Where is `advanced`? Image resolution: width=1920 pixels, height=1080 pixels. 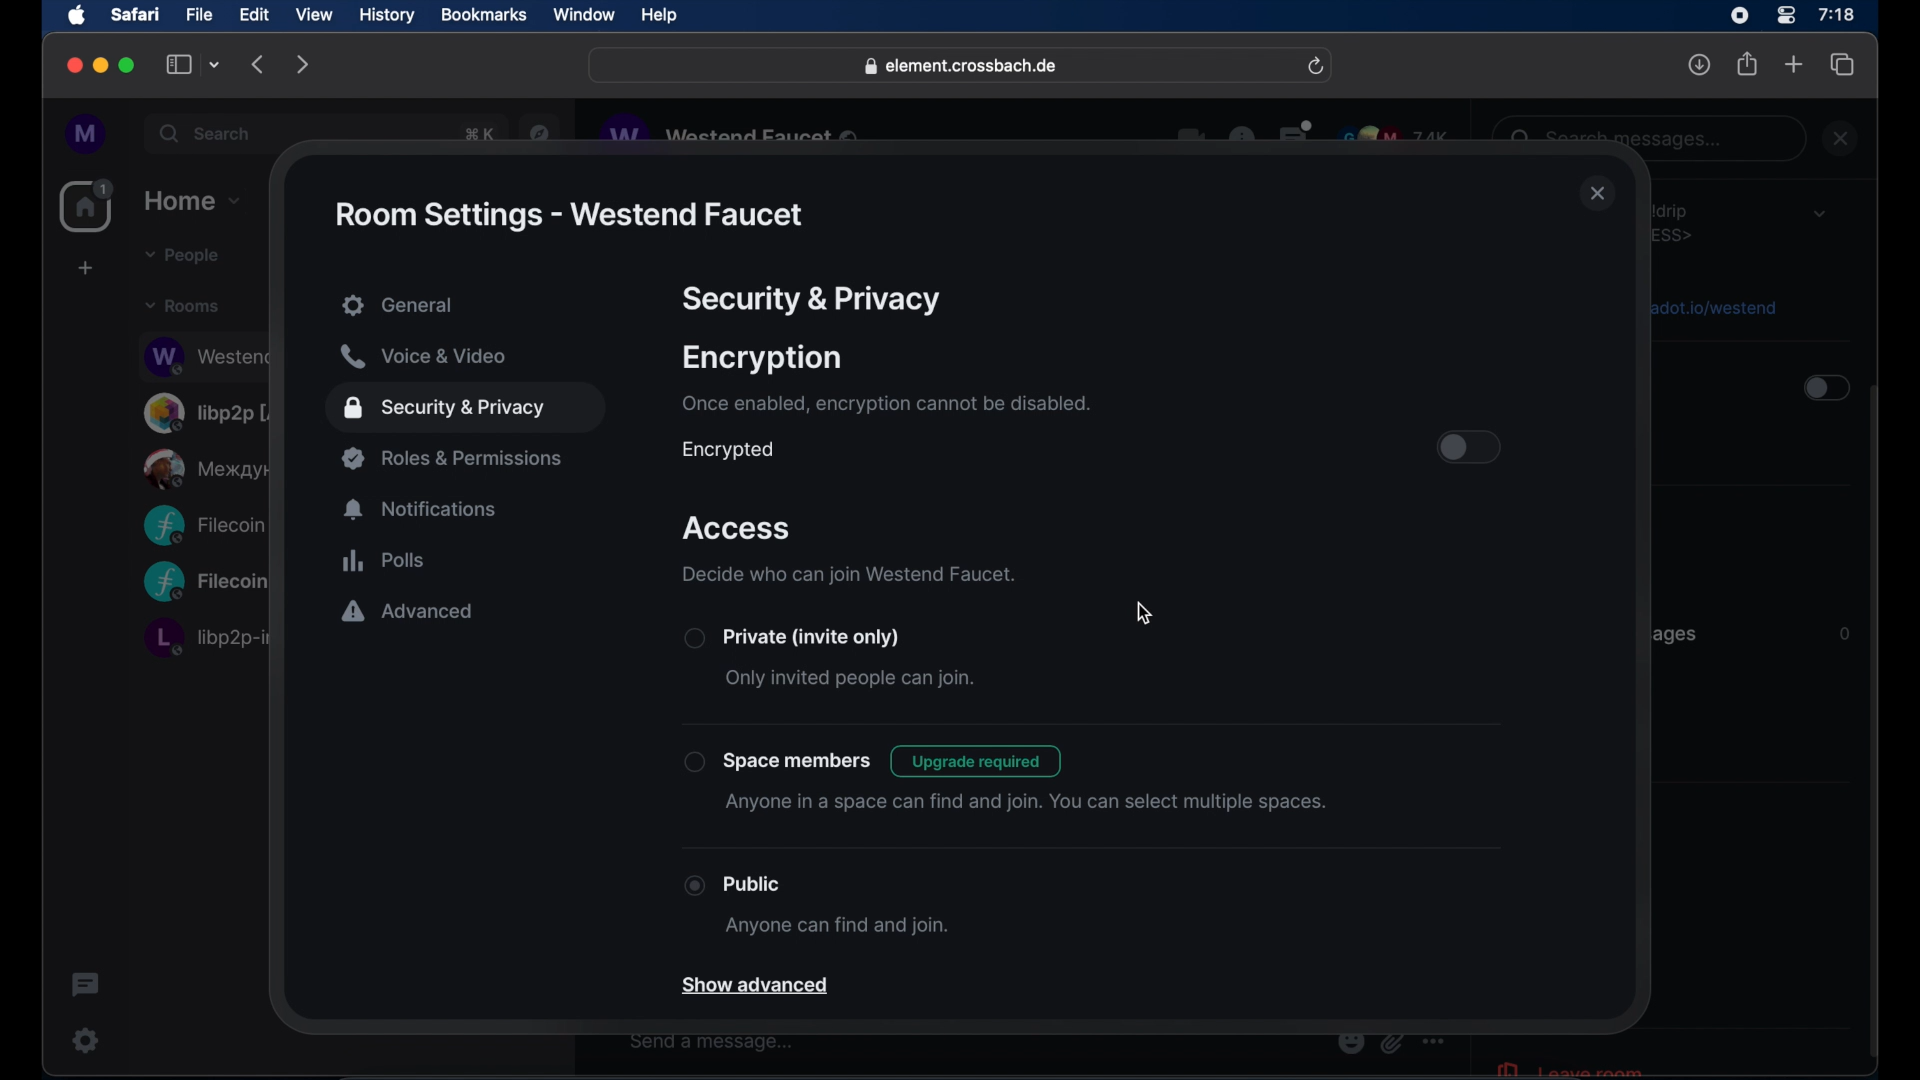
advanced is located at coordinates (408, 613).